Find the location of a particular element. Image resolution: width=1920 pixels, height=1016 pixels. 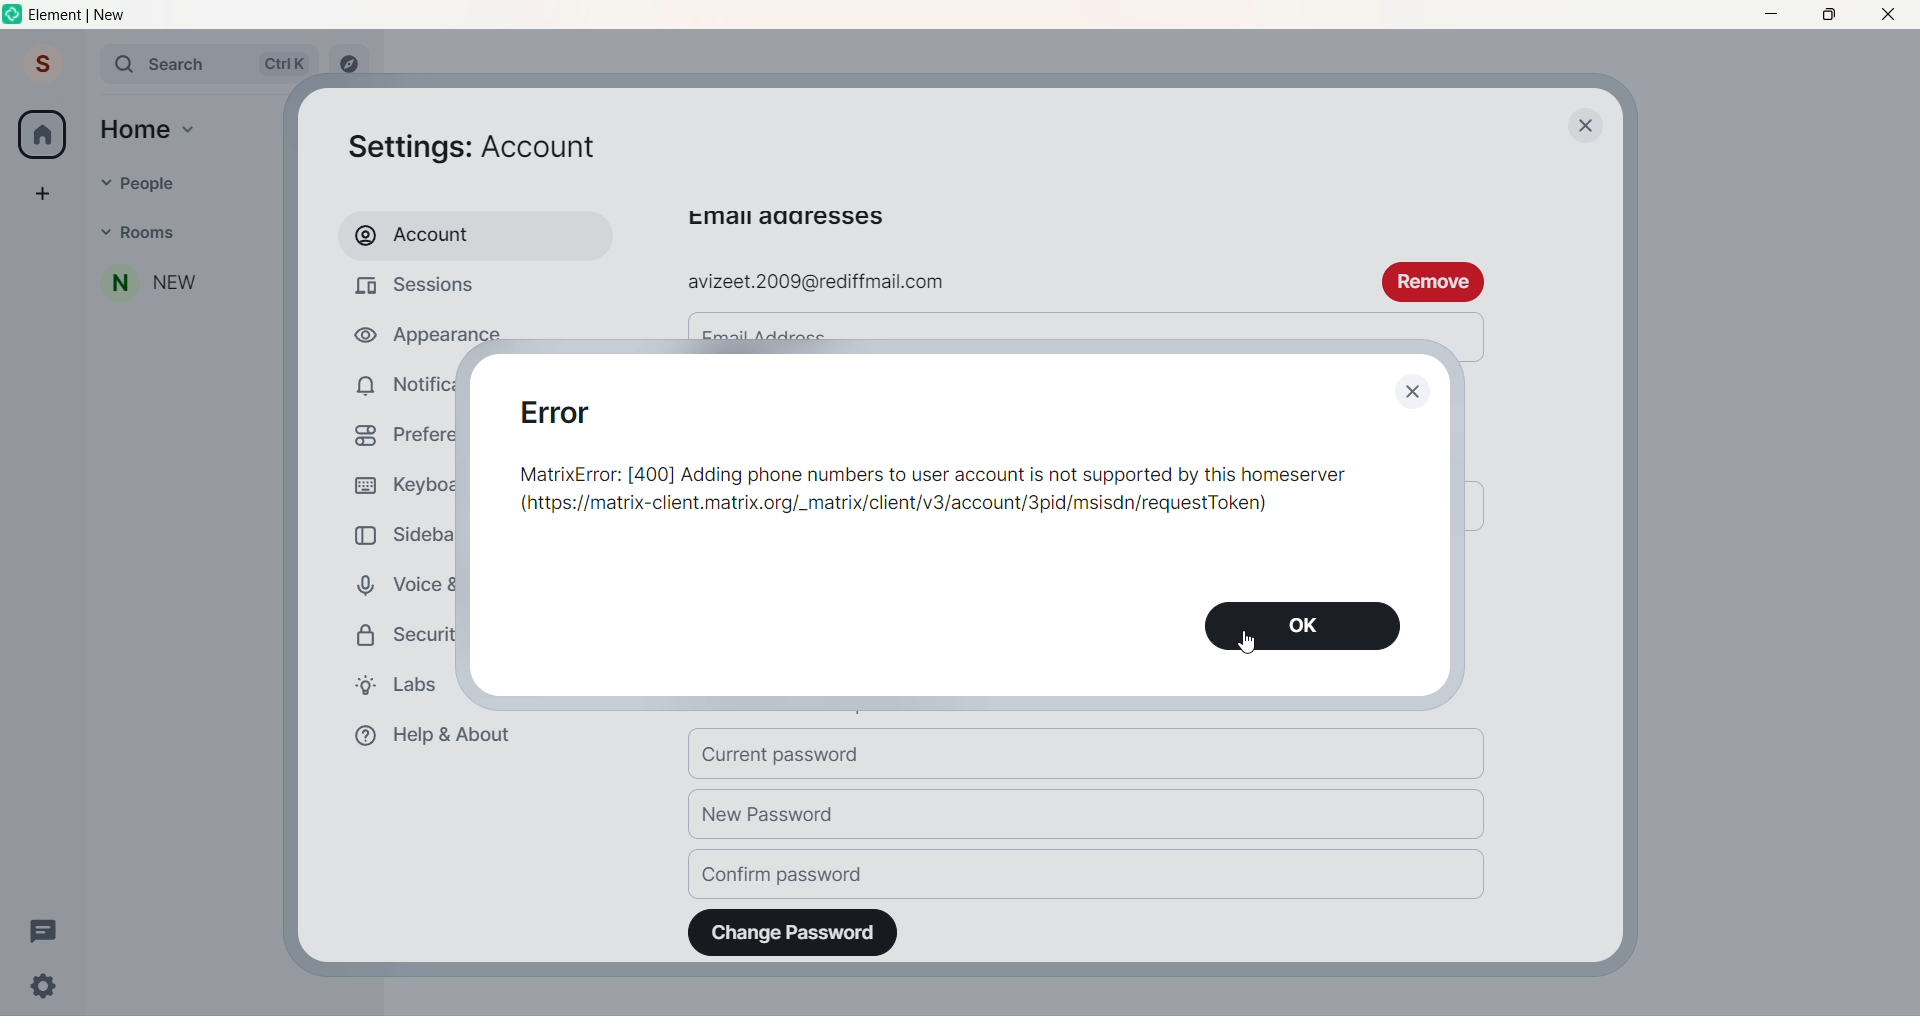

Email ID write space is located at coordinates (1082, 324).